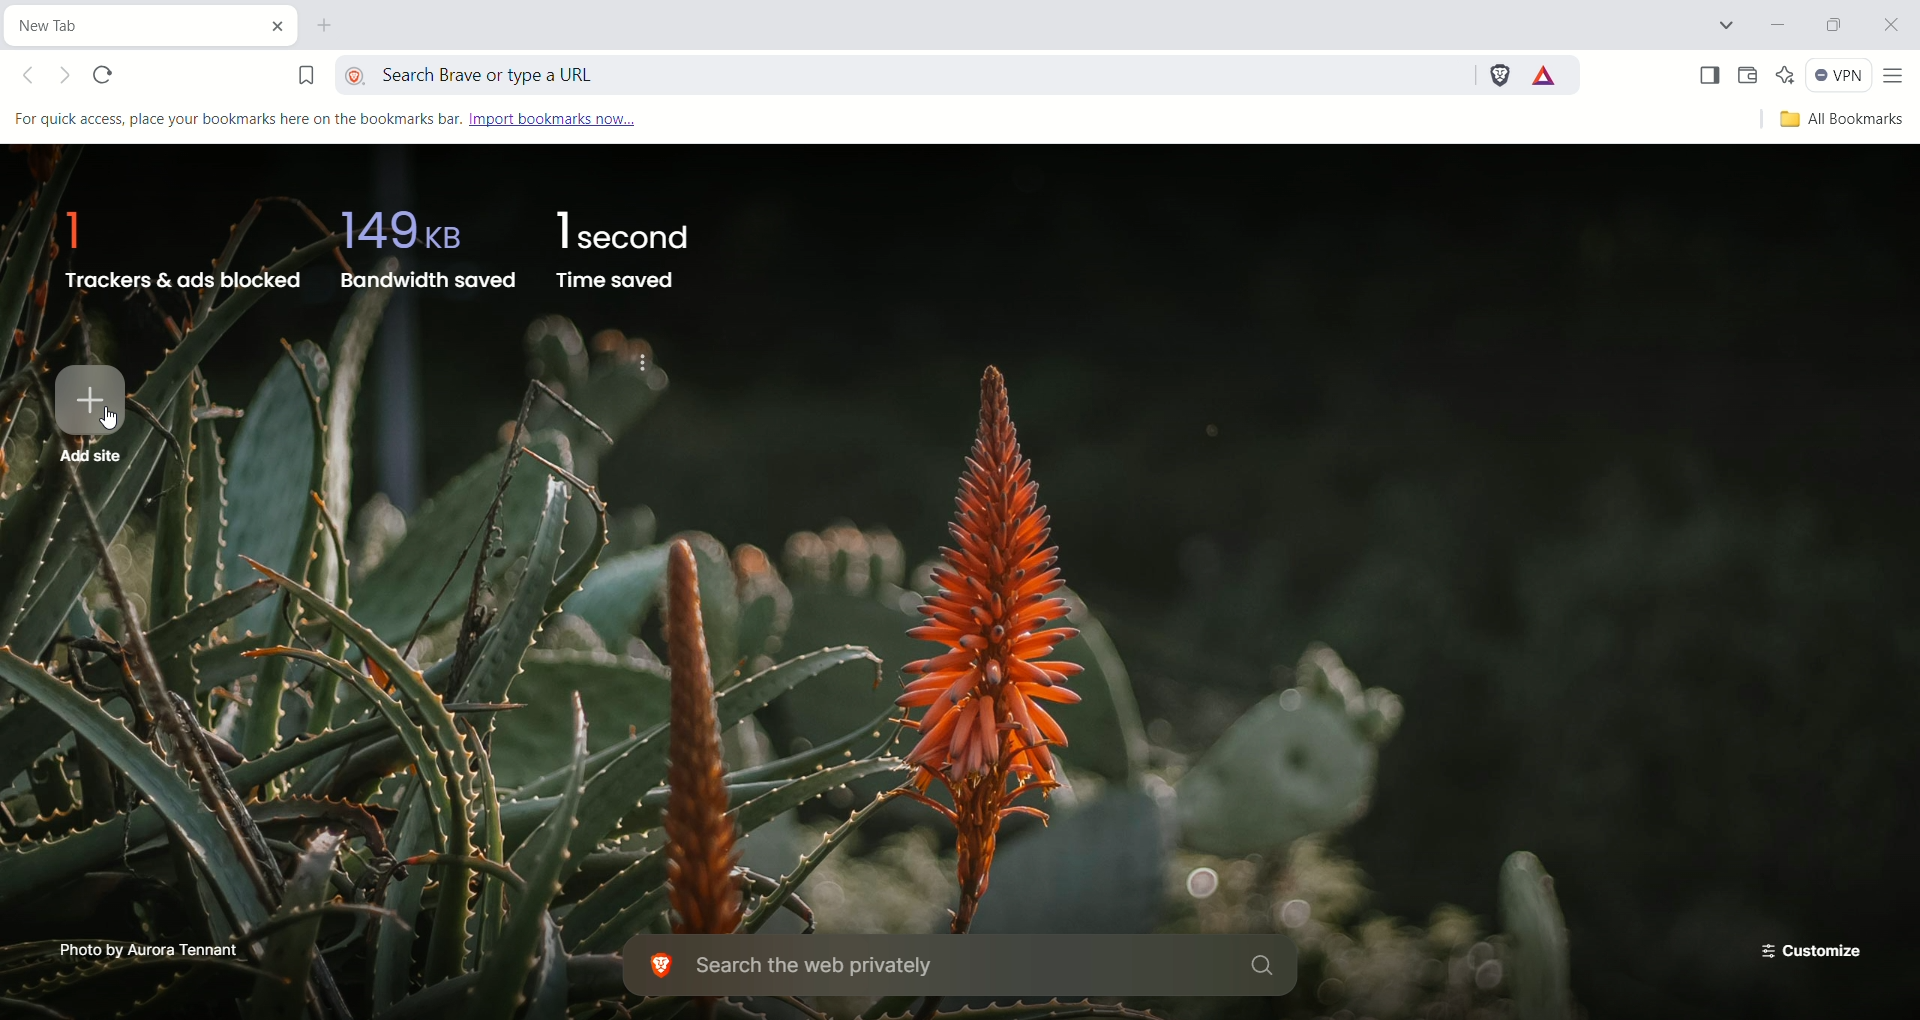 The height and width of the screenshot is (1020, 1920). I want to click on restore down, so click(1837, 28).